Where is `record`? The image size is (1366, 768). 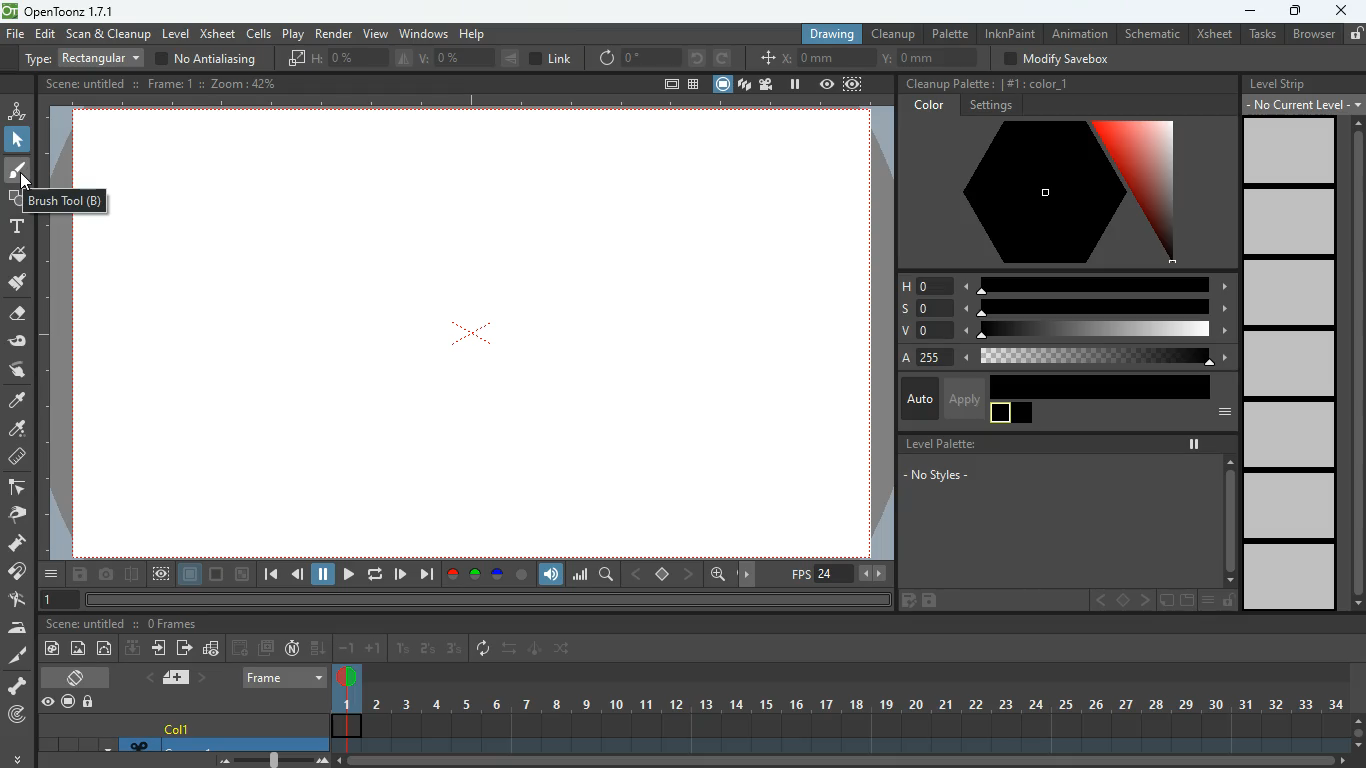 record is located at coordinates (67, 703).